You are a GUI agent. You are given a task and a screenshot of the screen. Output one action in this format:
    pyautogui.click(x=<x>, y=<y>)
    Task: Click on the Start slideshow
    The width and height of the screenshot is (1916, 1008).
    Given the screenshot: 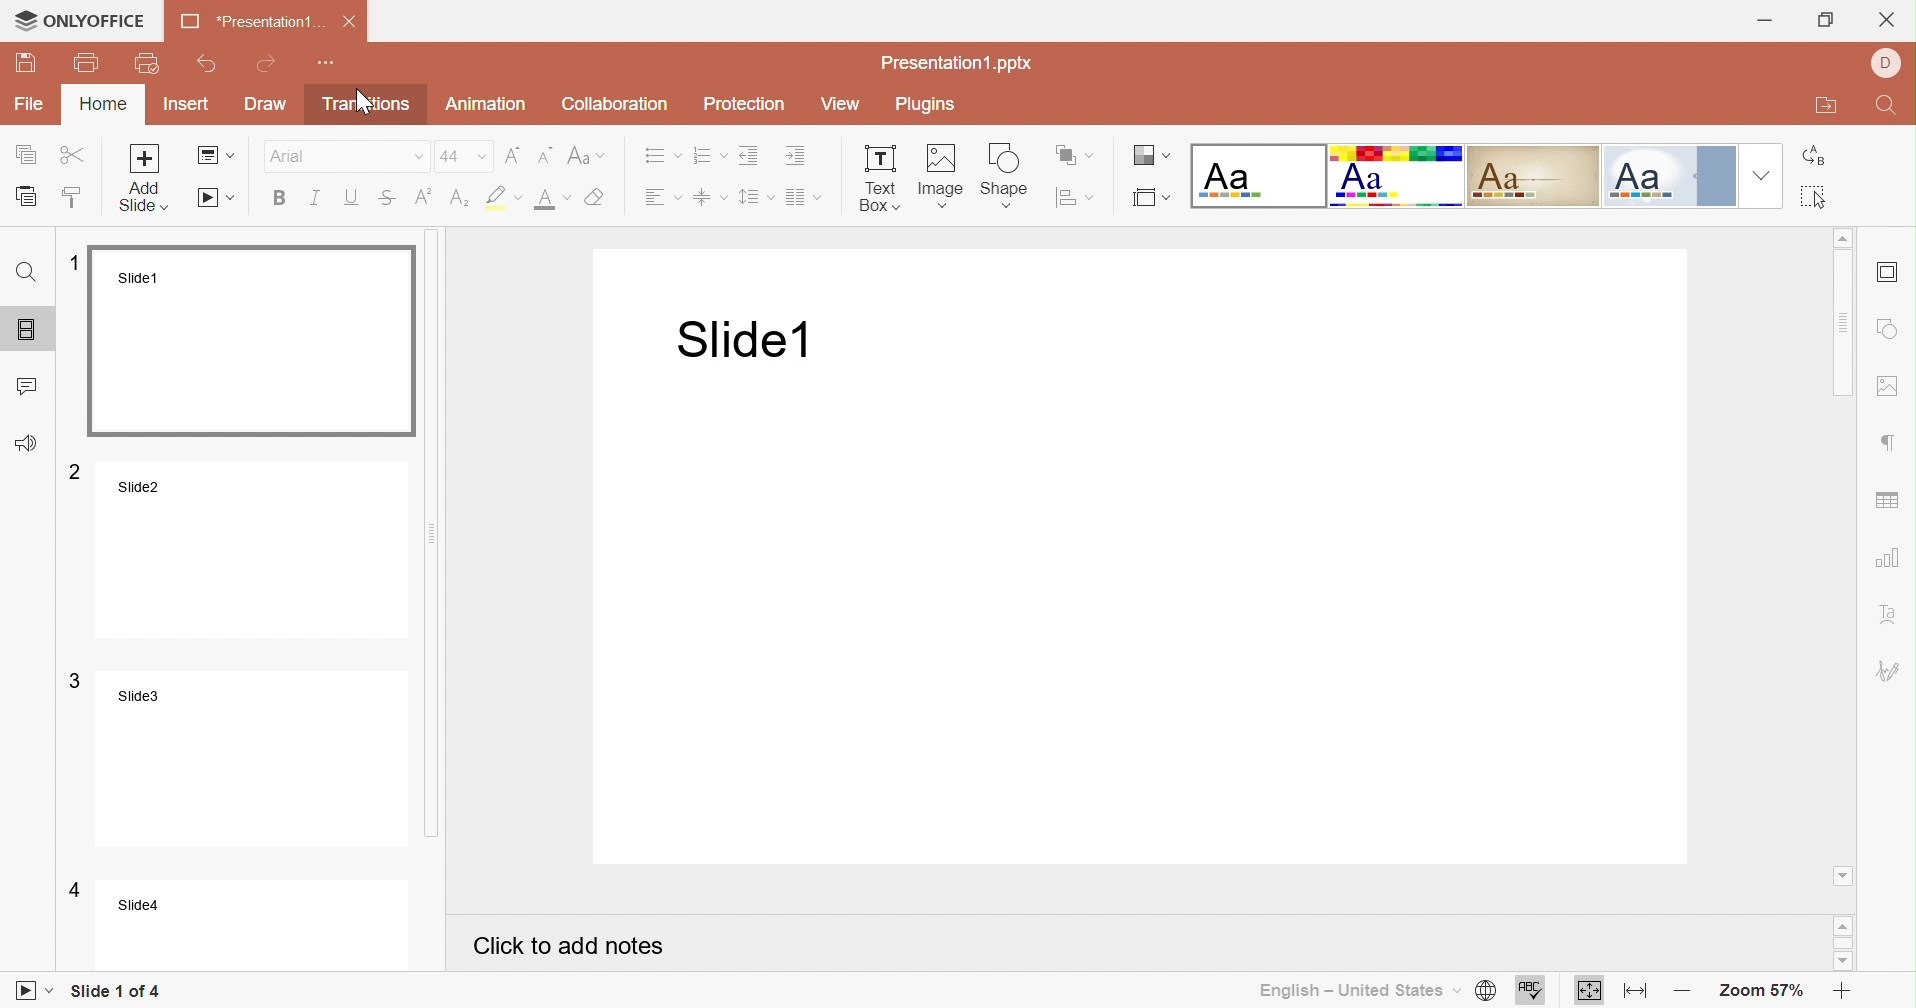 What is the action you would take?
    pyautogui.click(x=215, y=197)
    